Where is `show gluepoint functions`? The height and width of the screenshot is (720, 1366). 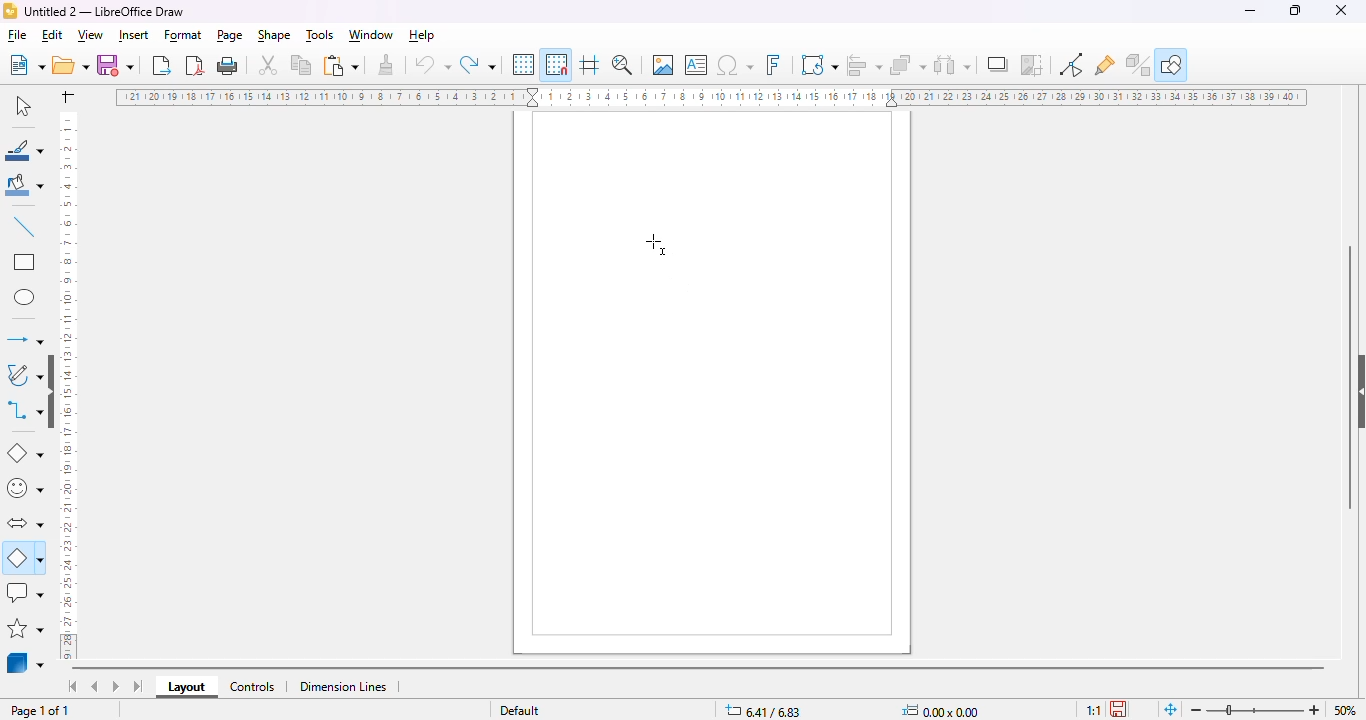
show gluepoint functions is located at coordinates (1105, 66).